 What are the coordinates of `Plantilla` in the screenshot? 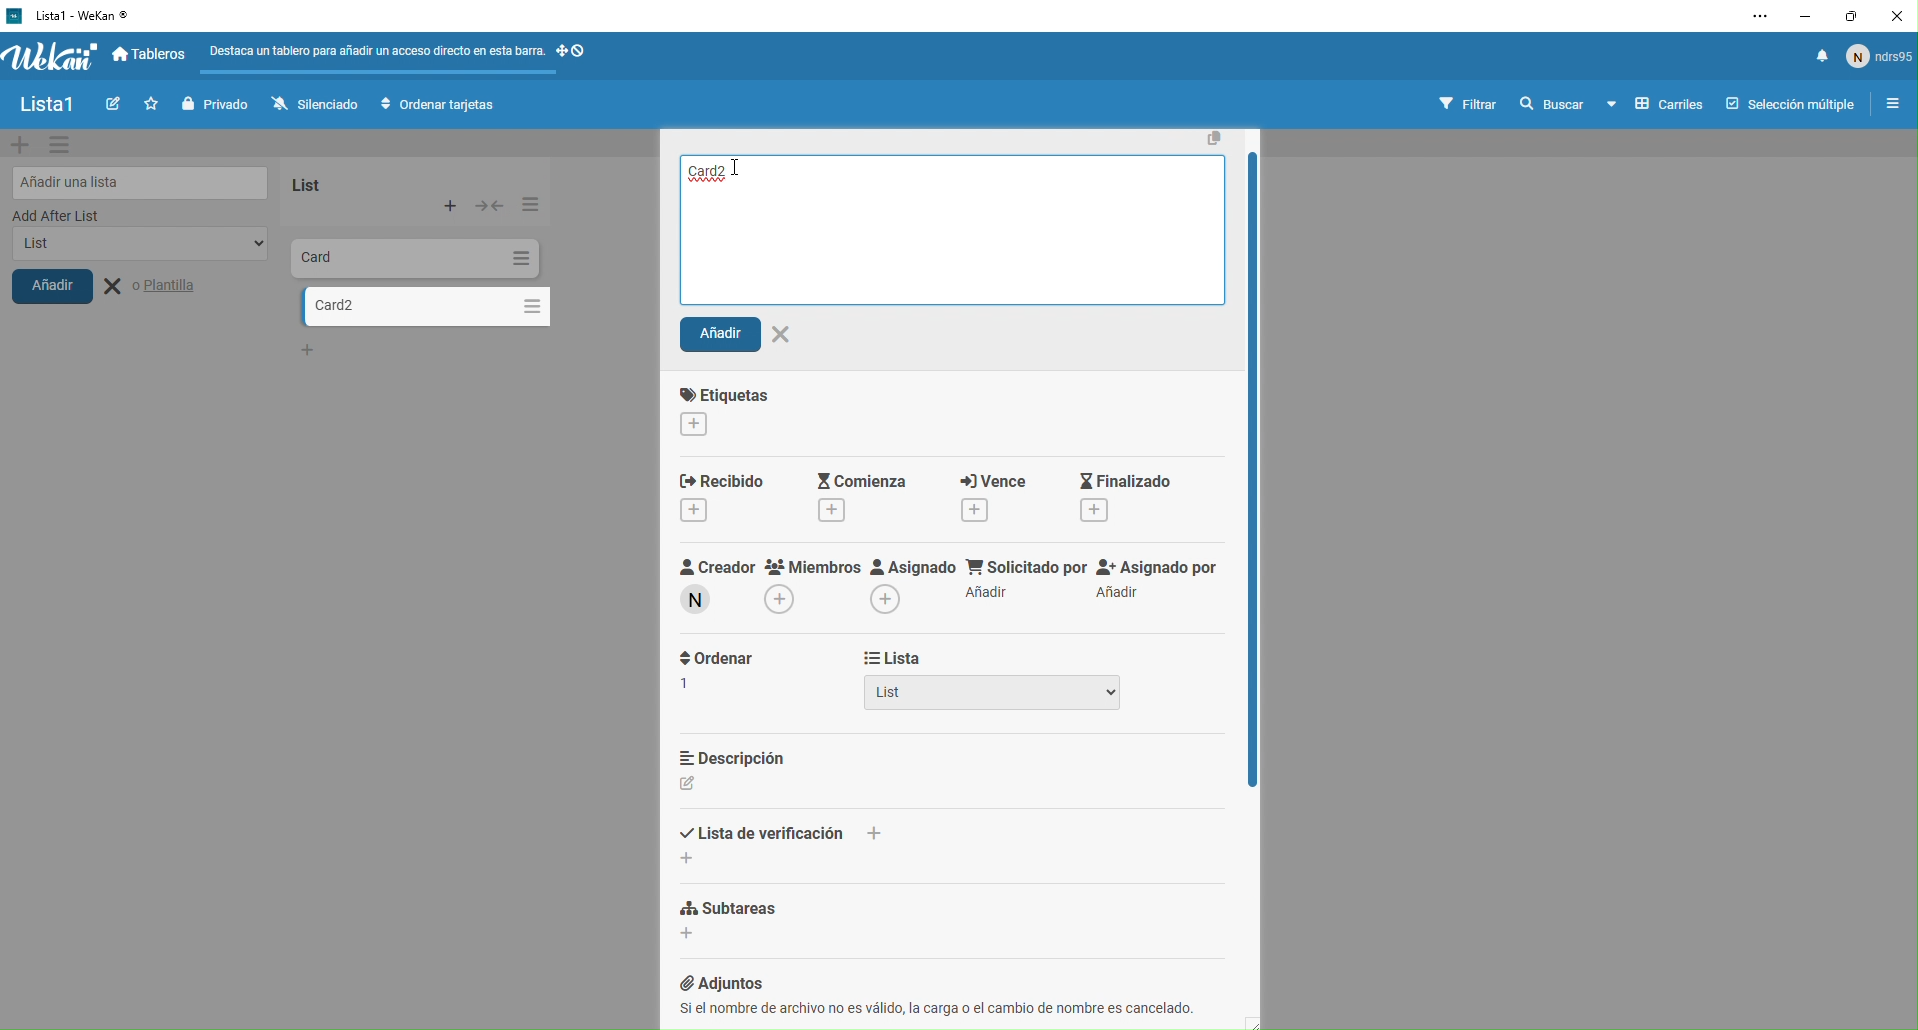 It's located at (166, 287).